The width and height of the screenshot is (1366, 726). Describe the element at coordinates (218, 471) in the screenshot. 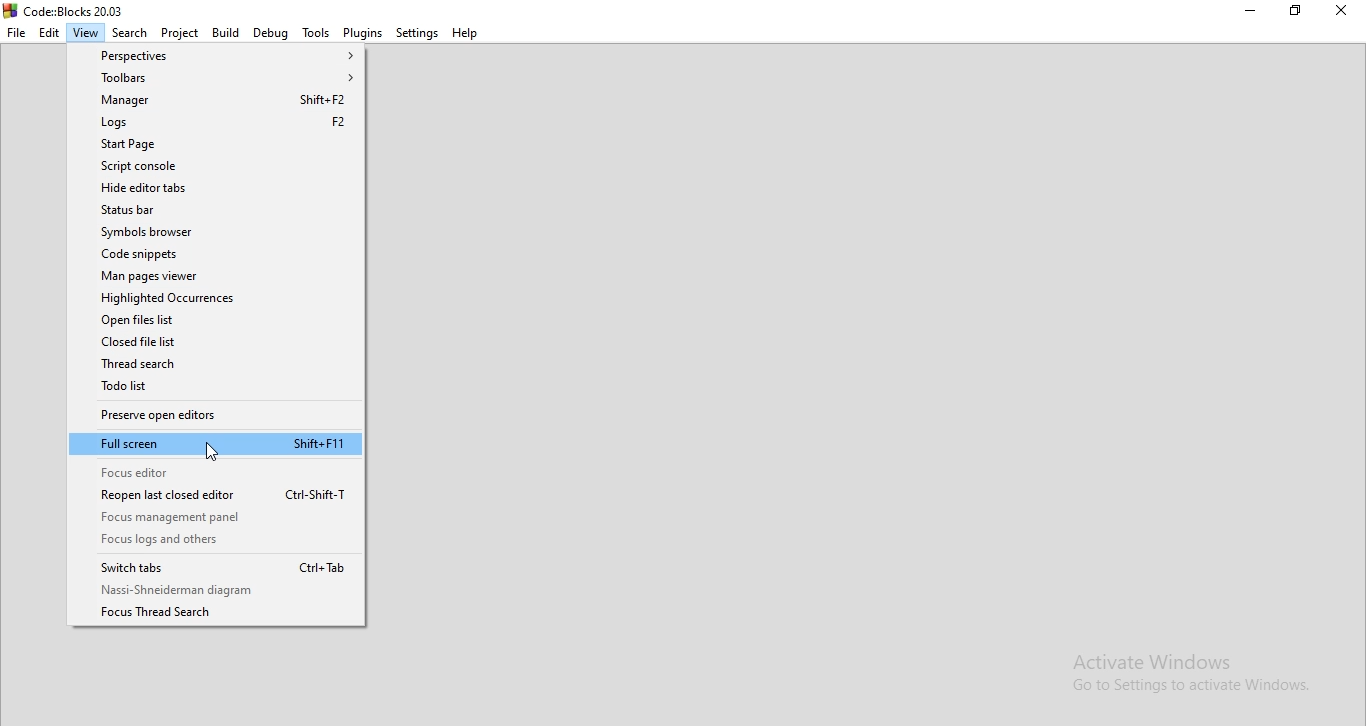

I see `Focus editor` at that location.